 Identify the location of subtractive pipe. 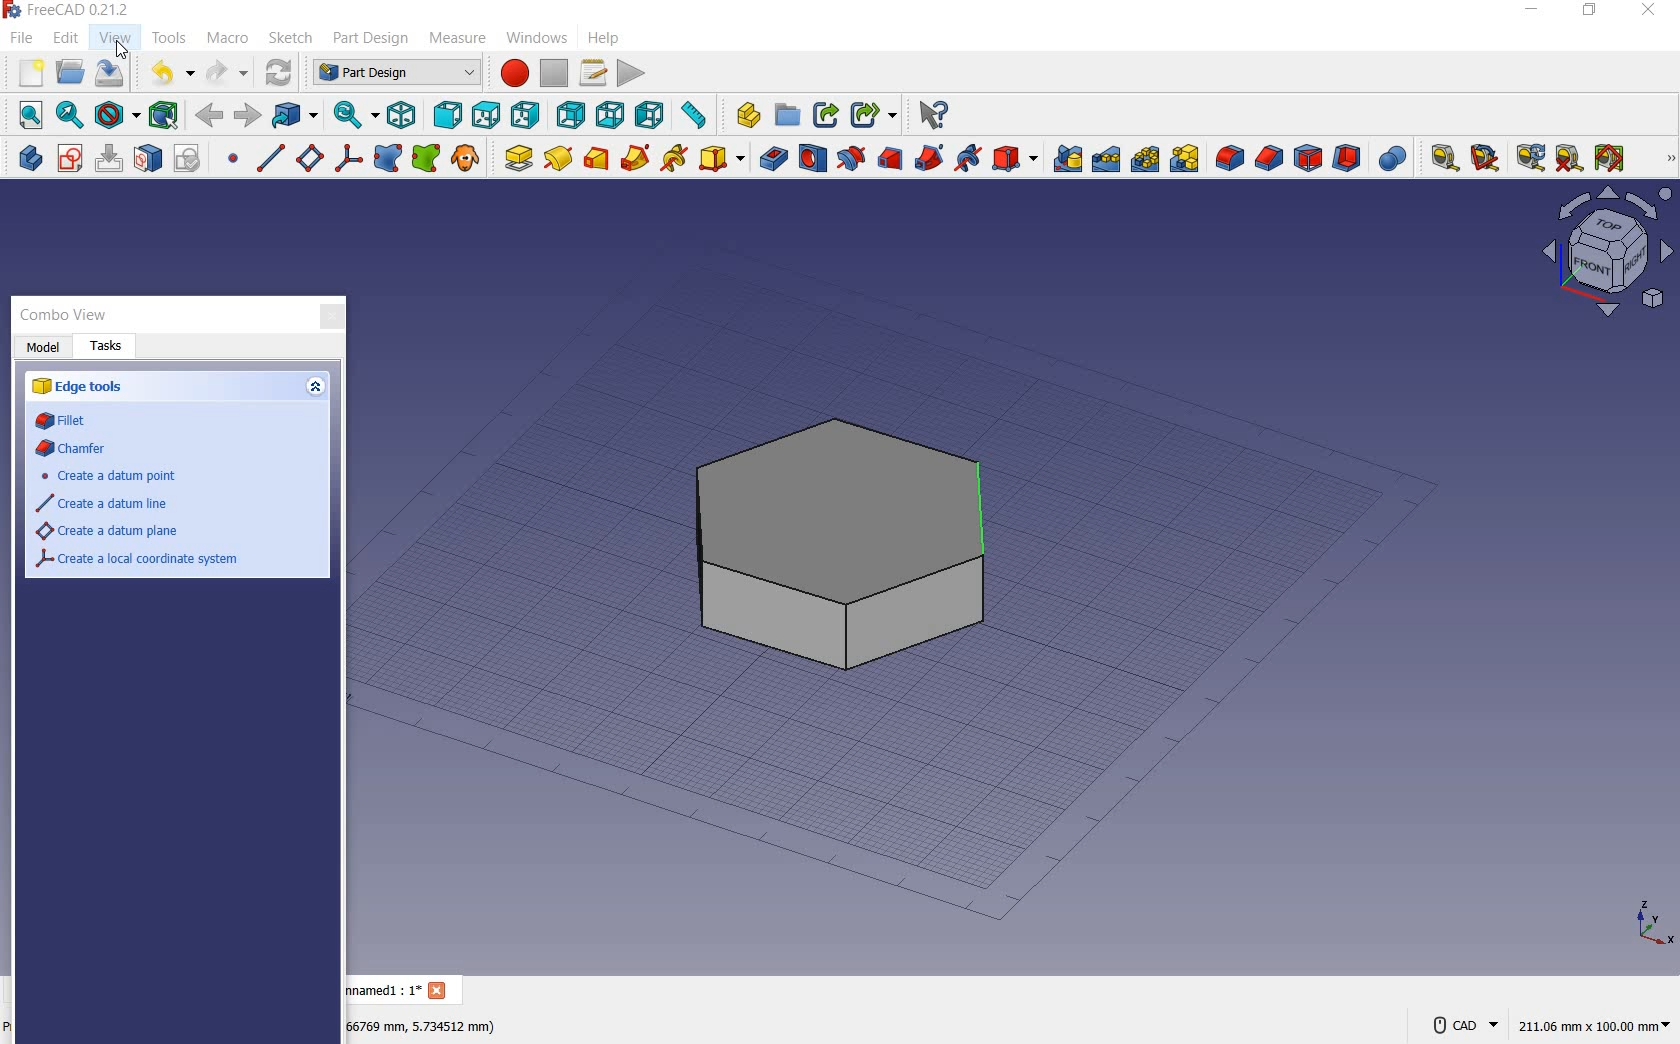
(930, 159).